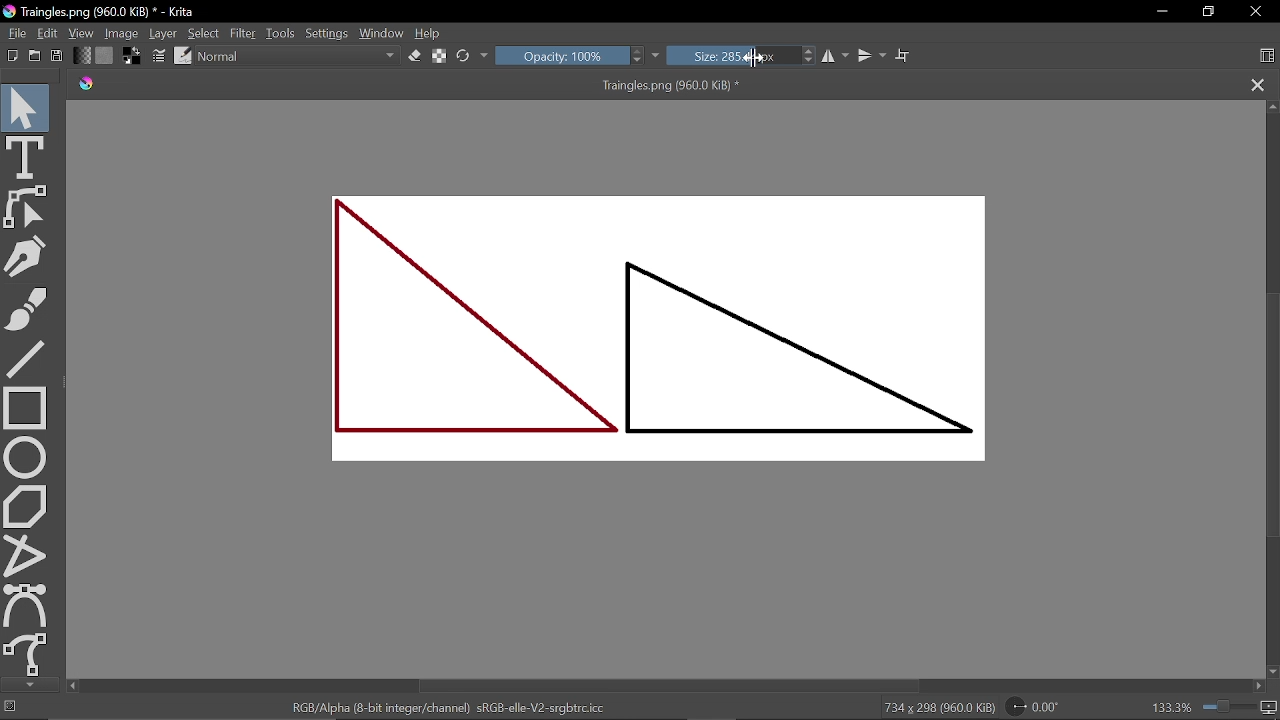 This screenshot has width=1280, height=720. Describe the element at coordinates (444, 706) in the screenshot. I see `RGB/Alpha (8-bit integer/channel) sRGB-elle-V2-srgbtrc.icc` at that location.